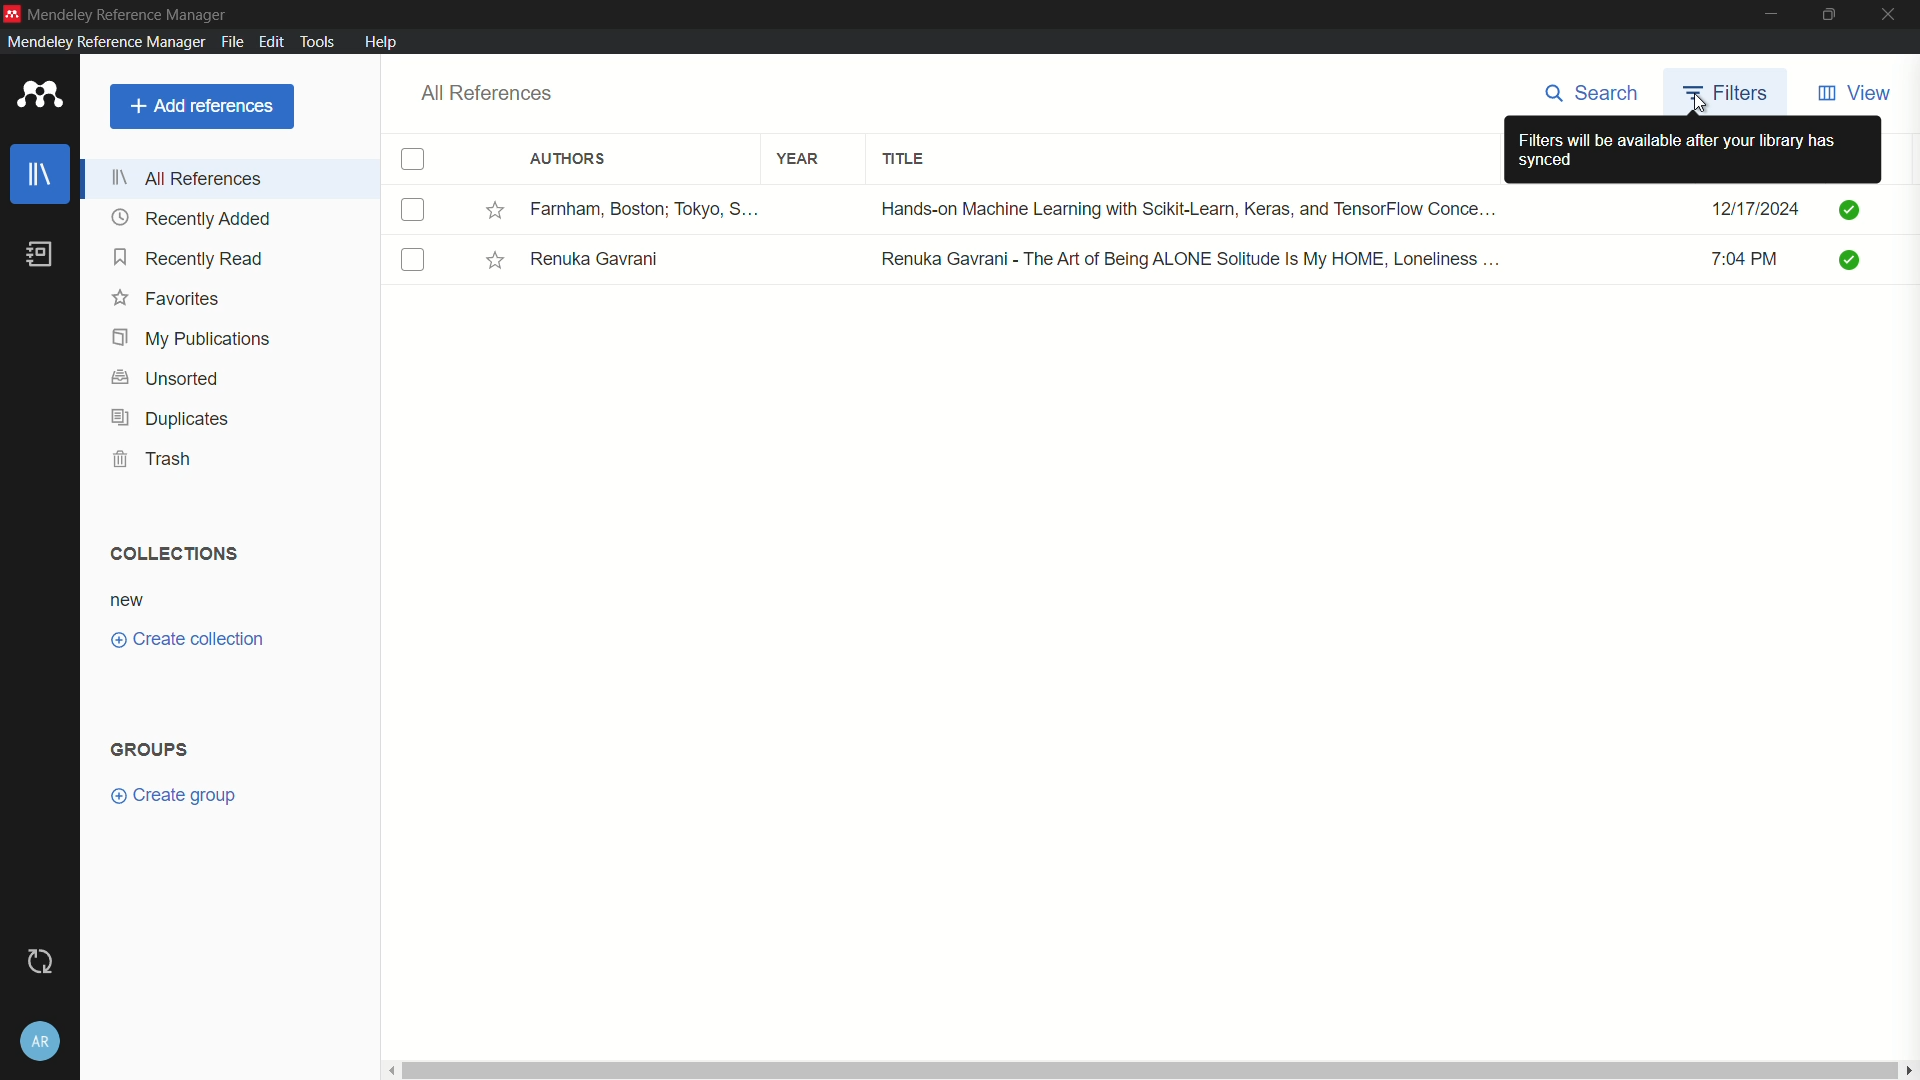 The height and width of the screenshot is (1080, 1920). Describe the element at coordinates (12, 12) in the screenshot. I see `app icon` at that location.